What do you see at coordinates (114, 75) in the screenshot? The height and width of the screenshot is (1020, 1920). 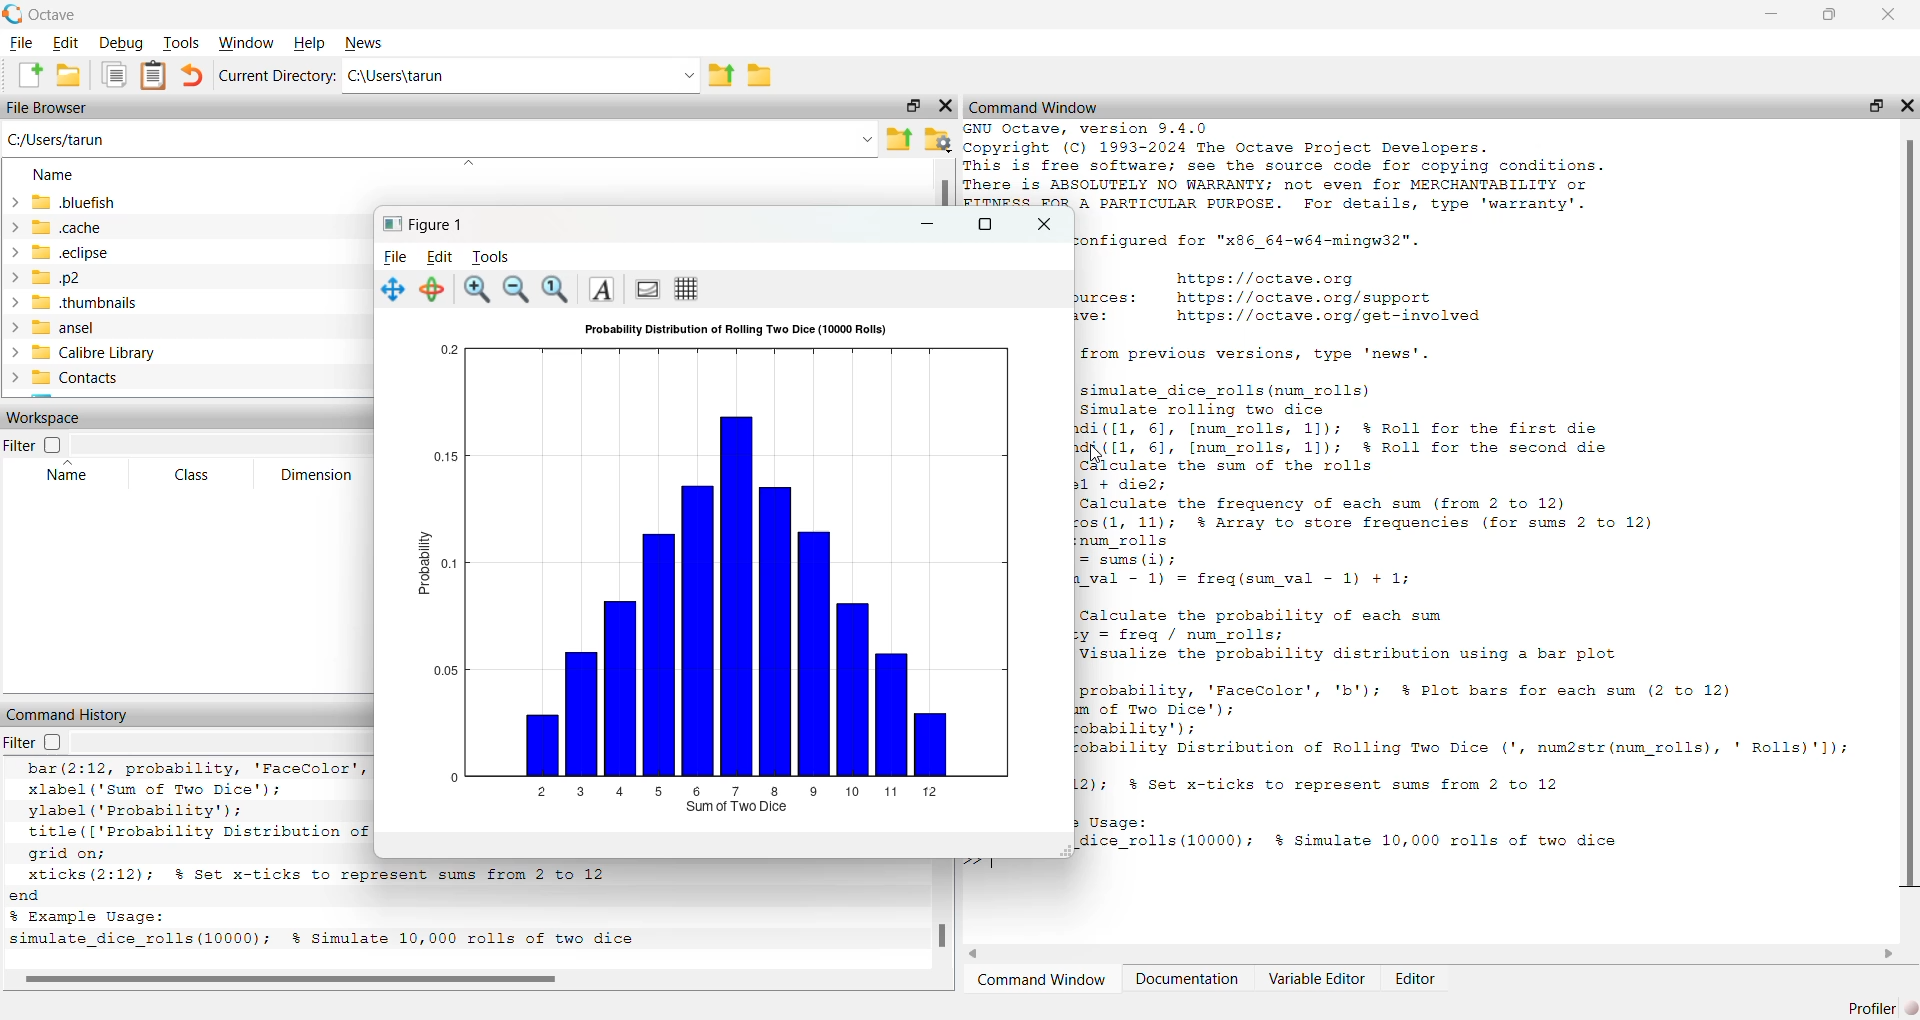 I see `copy` at bounding box center [114, 75].